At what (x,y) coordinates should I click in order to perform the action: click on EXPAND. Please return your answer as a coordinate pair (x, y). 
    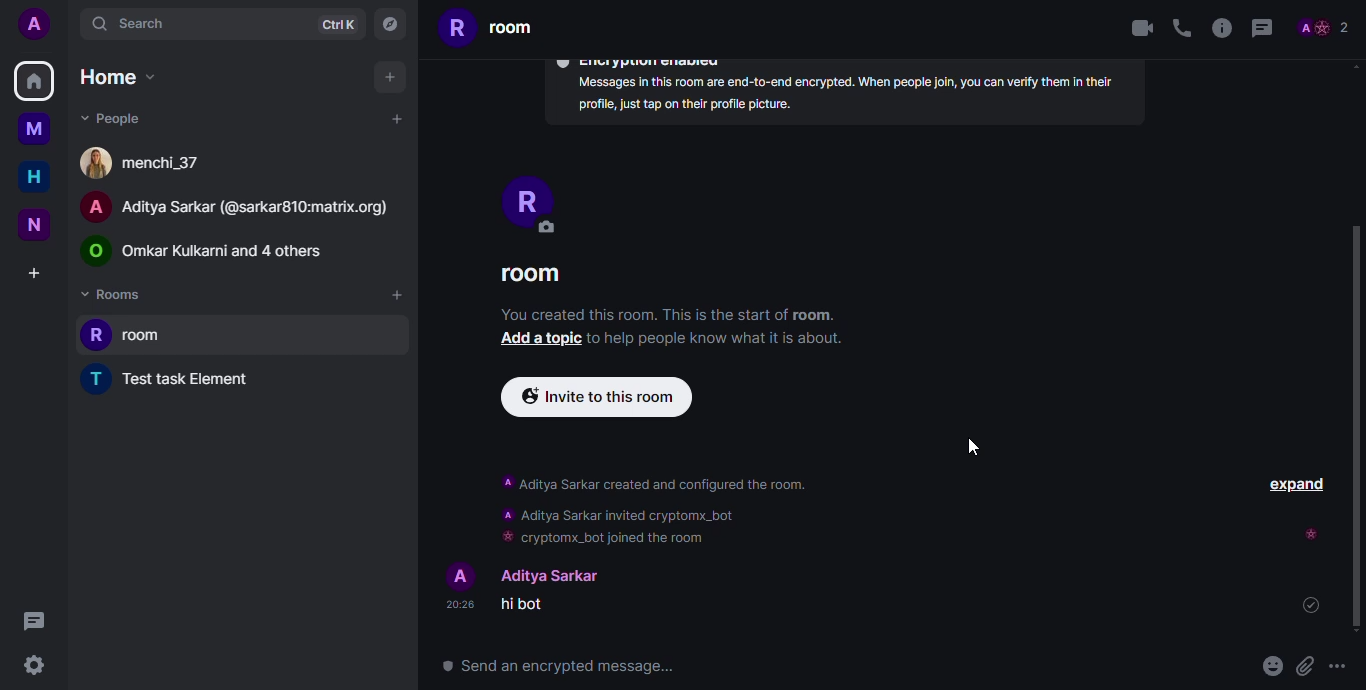
    Looking at the image, I should click on (1301, 483).